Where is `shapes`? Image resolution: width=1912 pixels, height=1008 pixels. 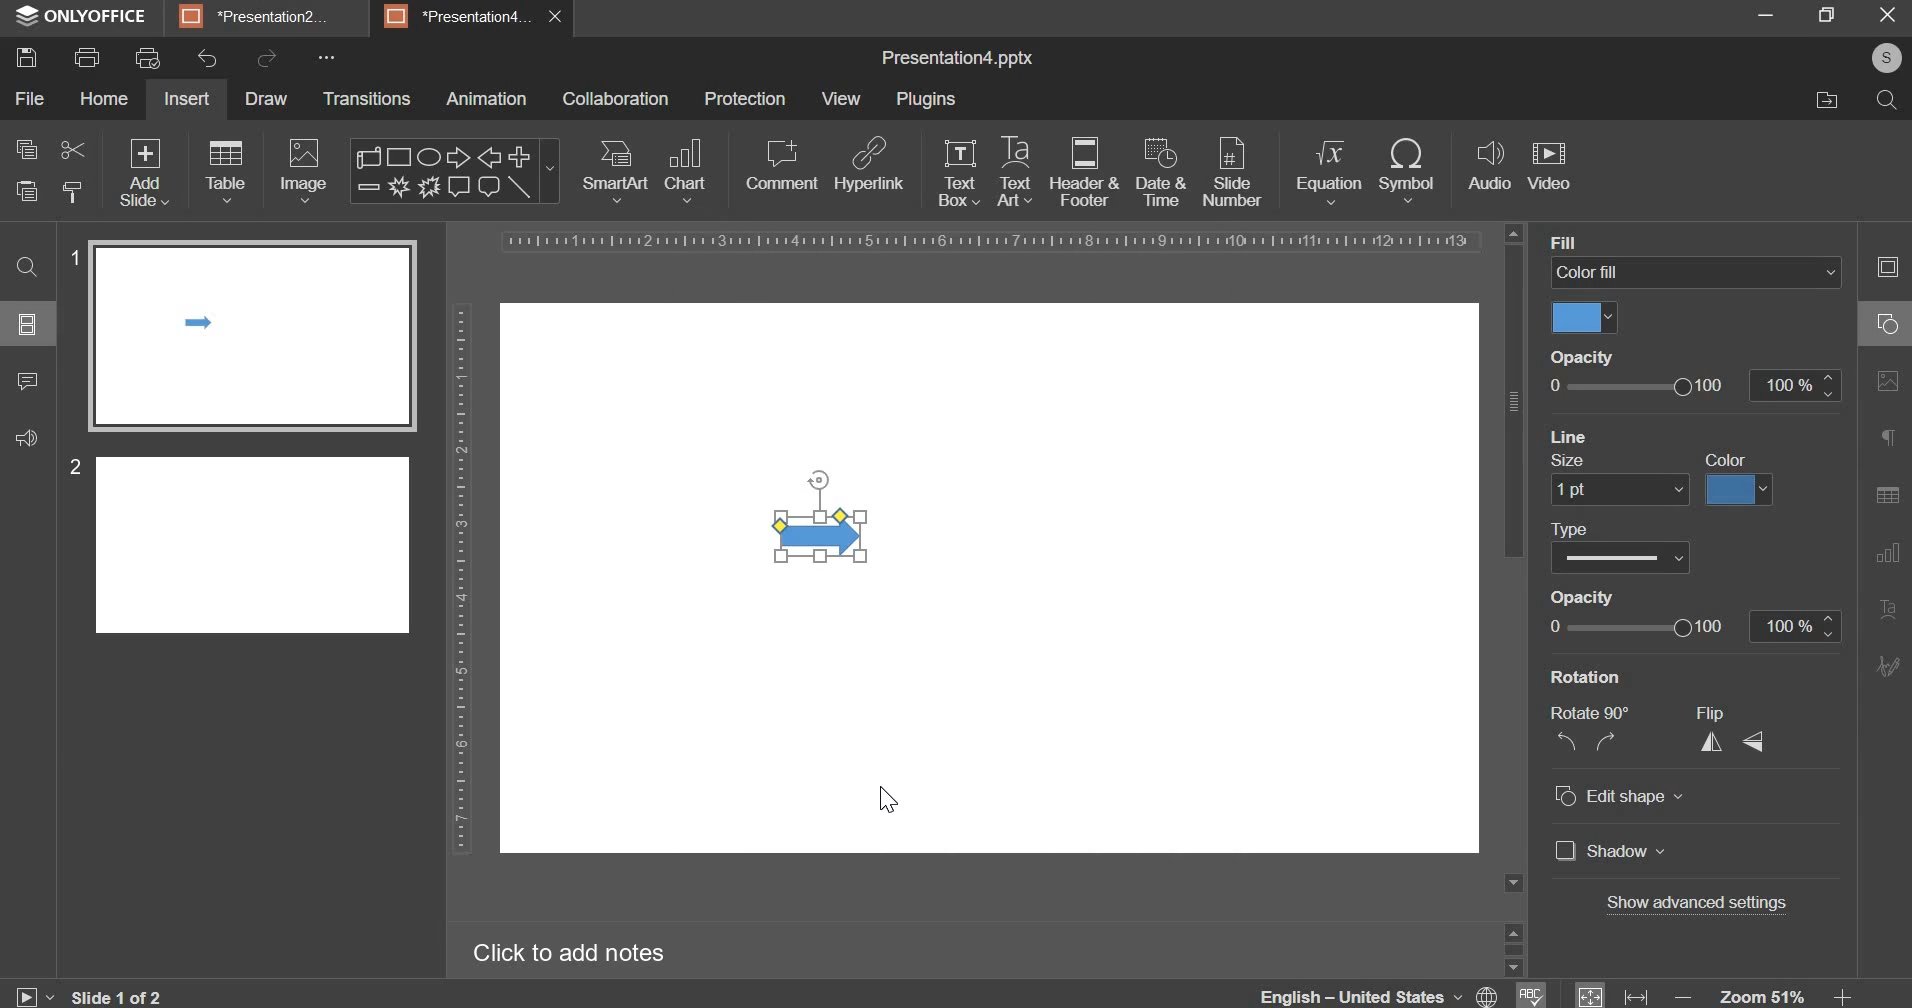
shapes is located at coordinates (454, 169).